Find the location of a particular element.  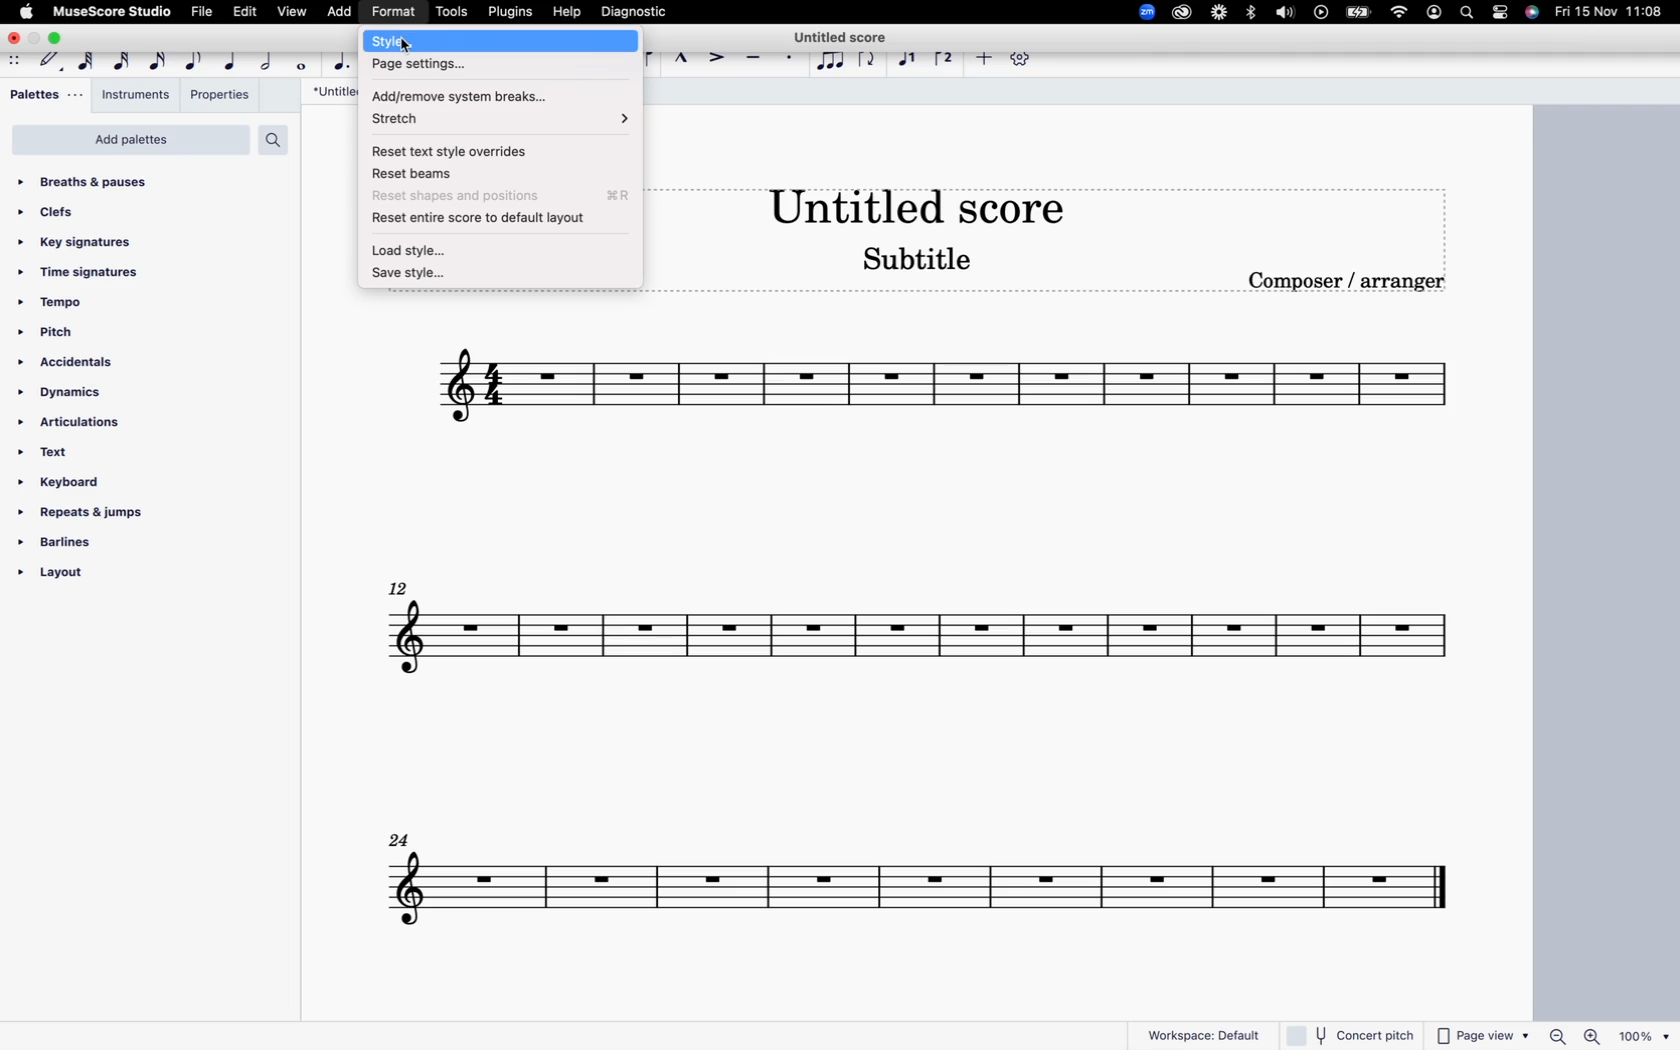

close is located at coordinates (14, 39).